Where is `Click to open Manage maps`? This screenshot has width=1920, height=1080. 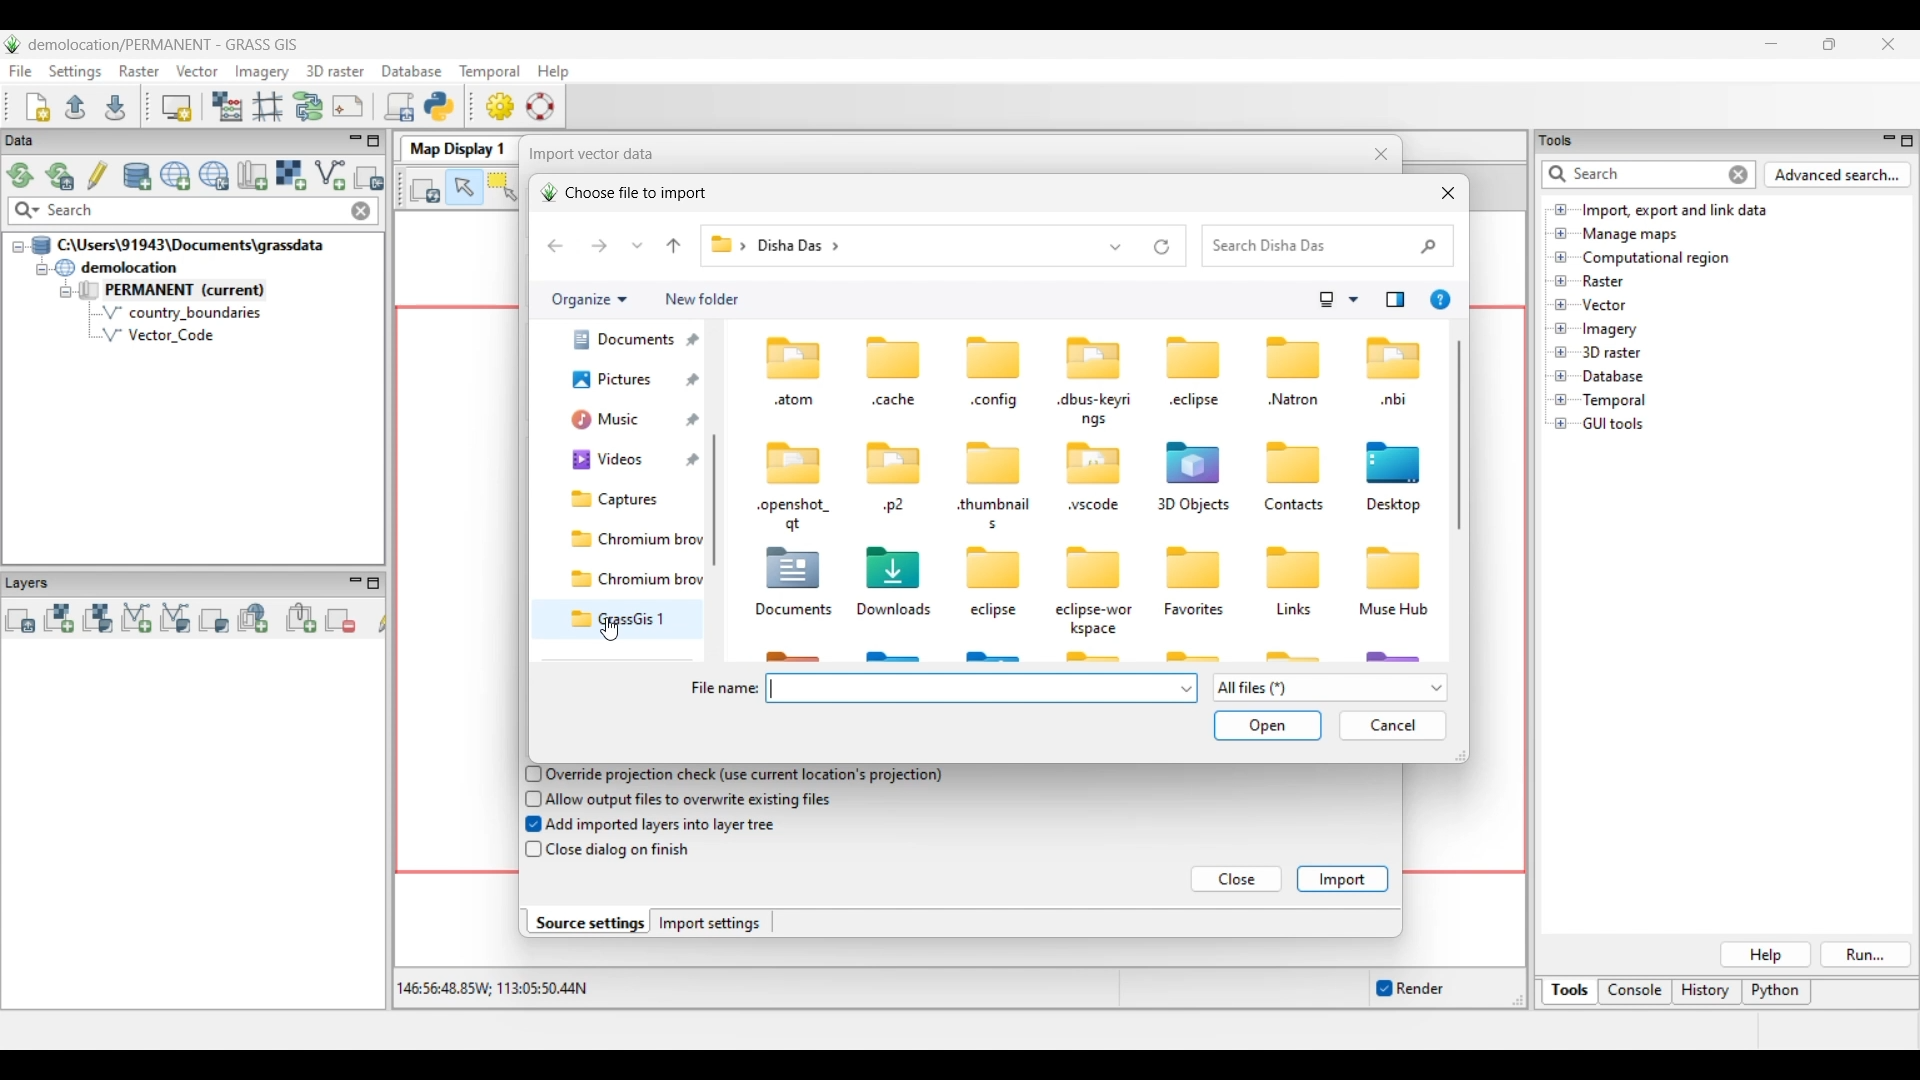
Click to open Manage maps is located at coordinates (1561, 233).